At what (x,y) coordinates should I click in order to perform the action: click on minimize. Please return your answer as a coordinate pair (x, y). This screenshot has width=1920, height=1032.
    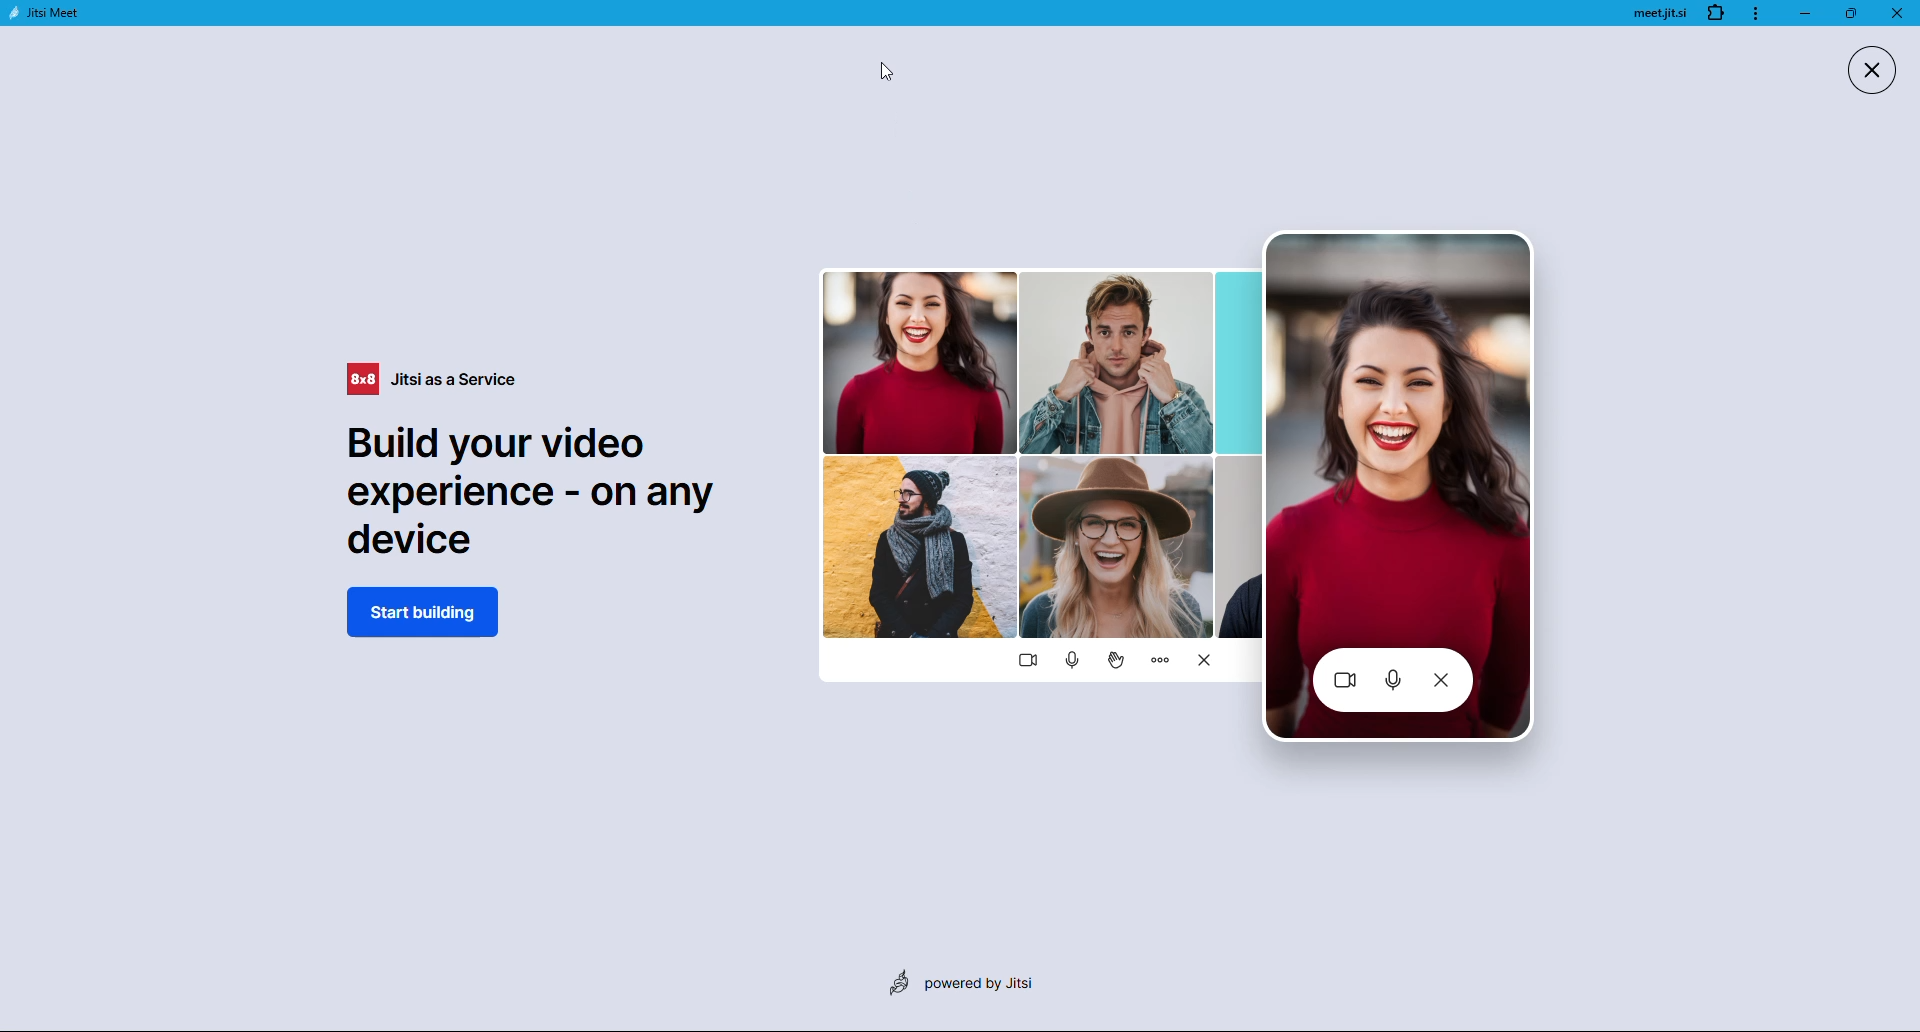
    Looking at the image, I should click on (1803, 15).